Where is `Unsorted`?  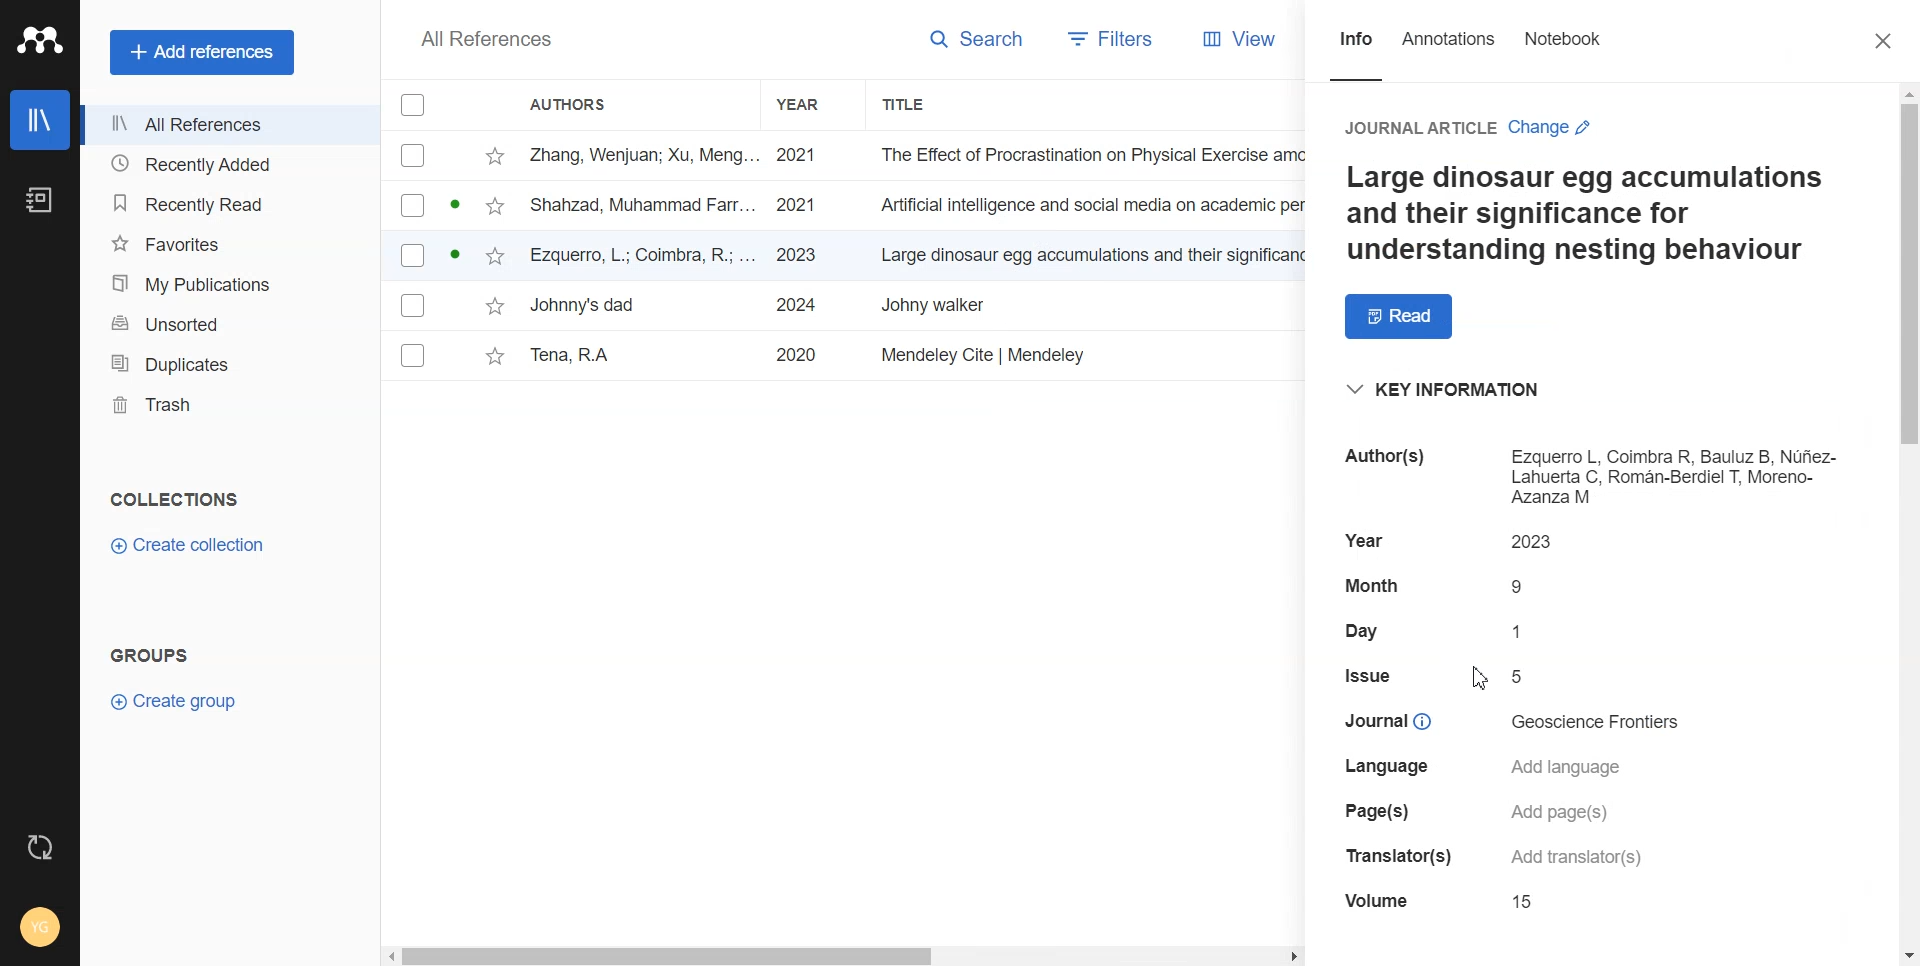 Unsorted is located at coordinates (229, 322).